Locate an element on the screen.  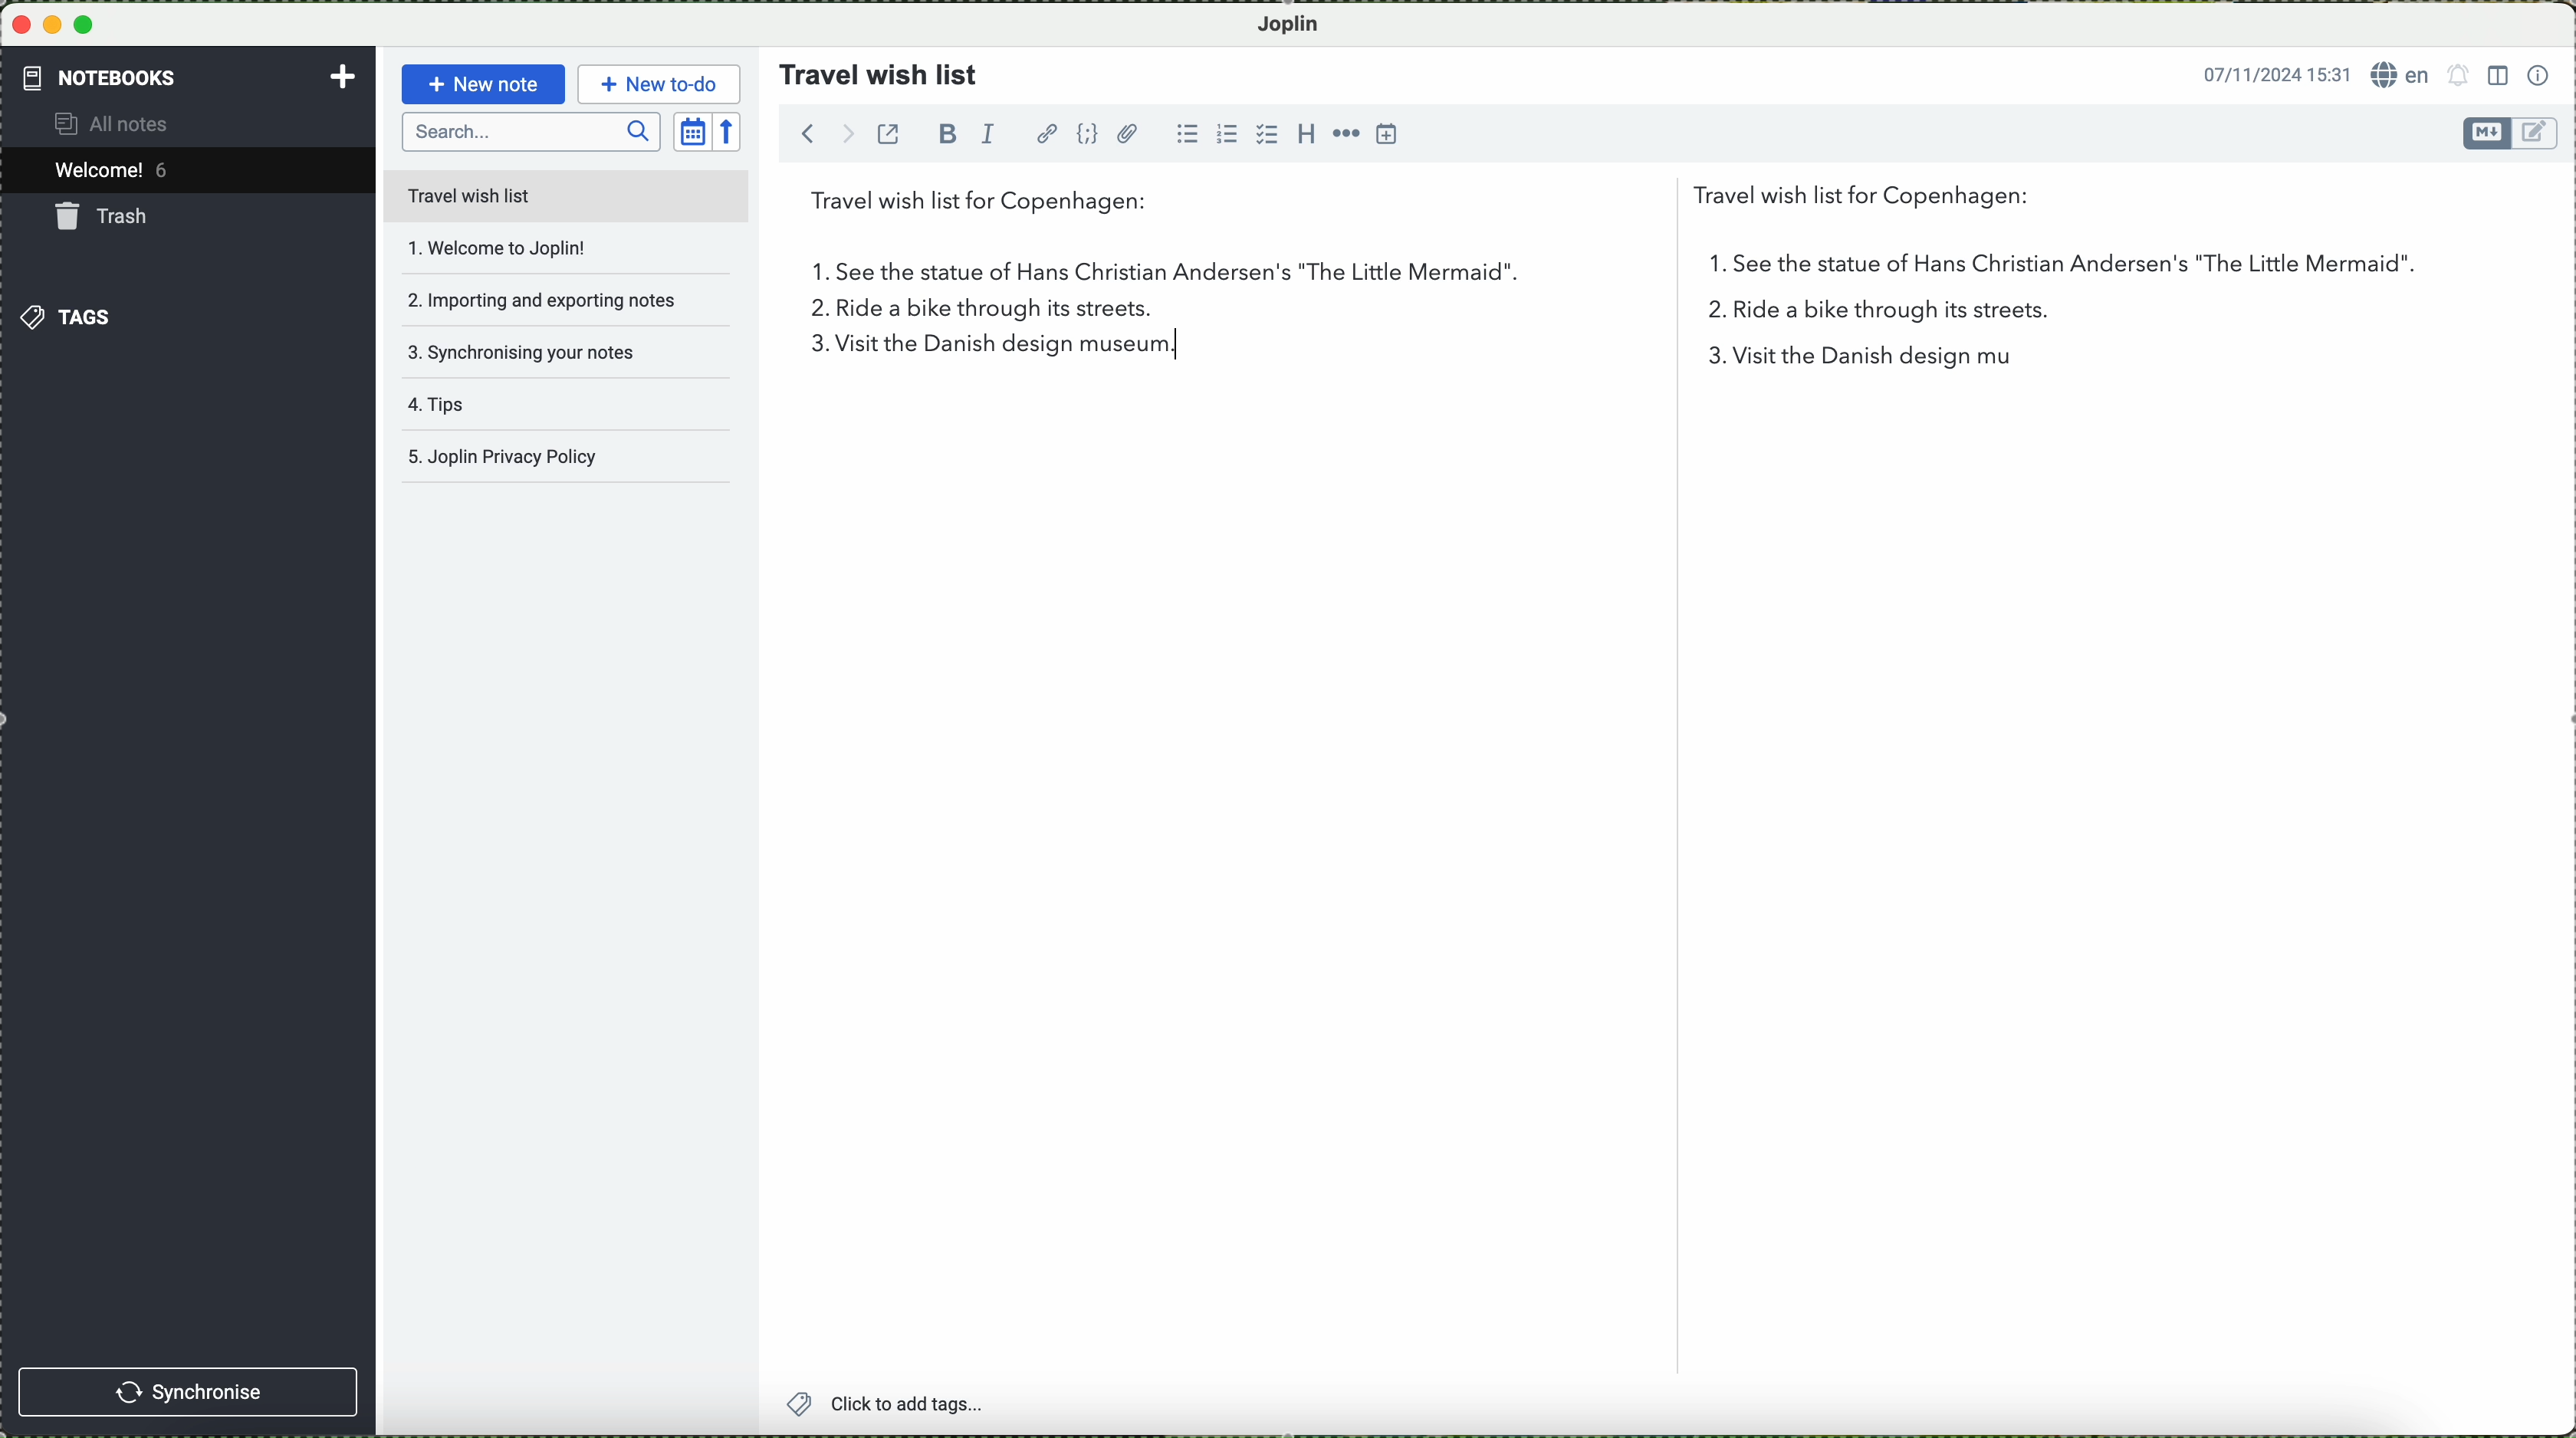
note properties is located at coordinates (2539, 73).